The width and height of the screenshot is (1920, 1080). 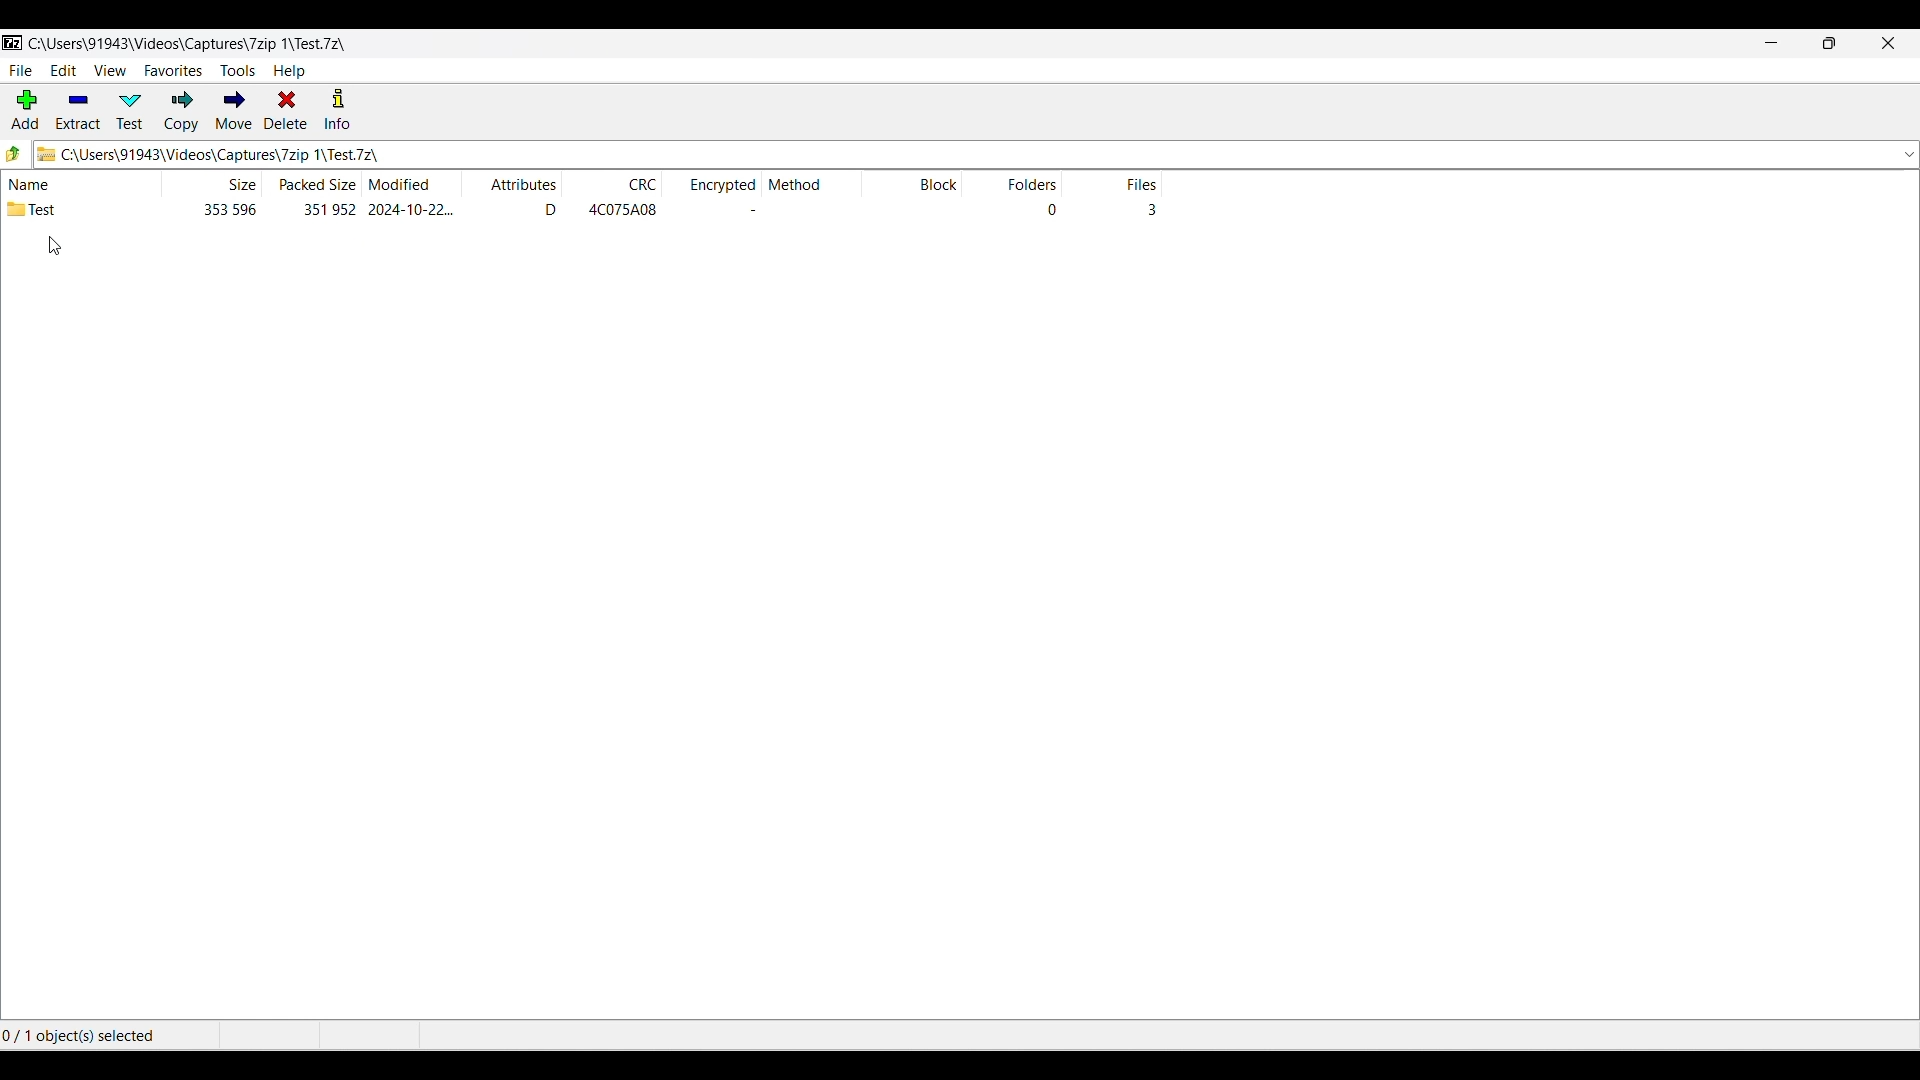 What do you see at coordinates (197, 44) in the screenshot?
I see `C\:Users\91943\Videos\Captures\7zip\ 1\Test.7z\` at bounding box center [197, 44].